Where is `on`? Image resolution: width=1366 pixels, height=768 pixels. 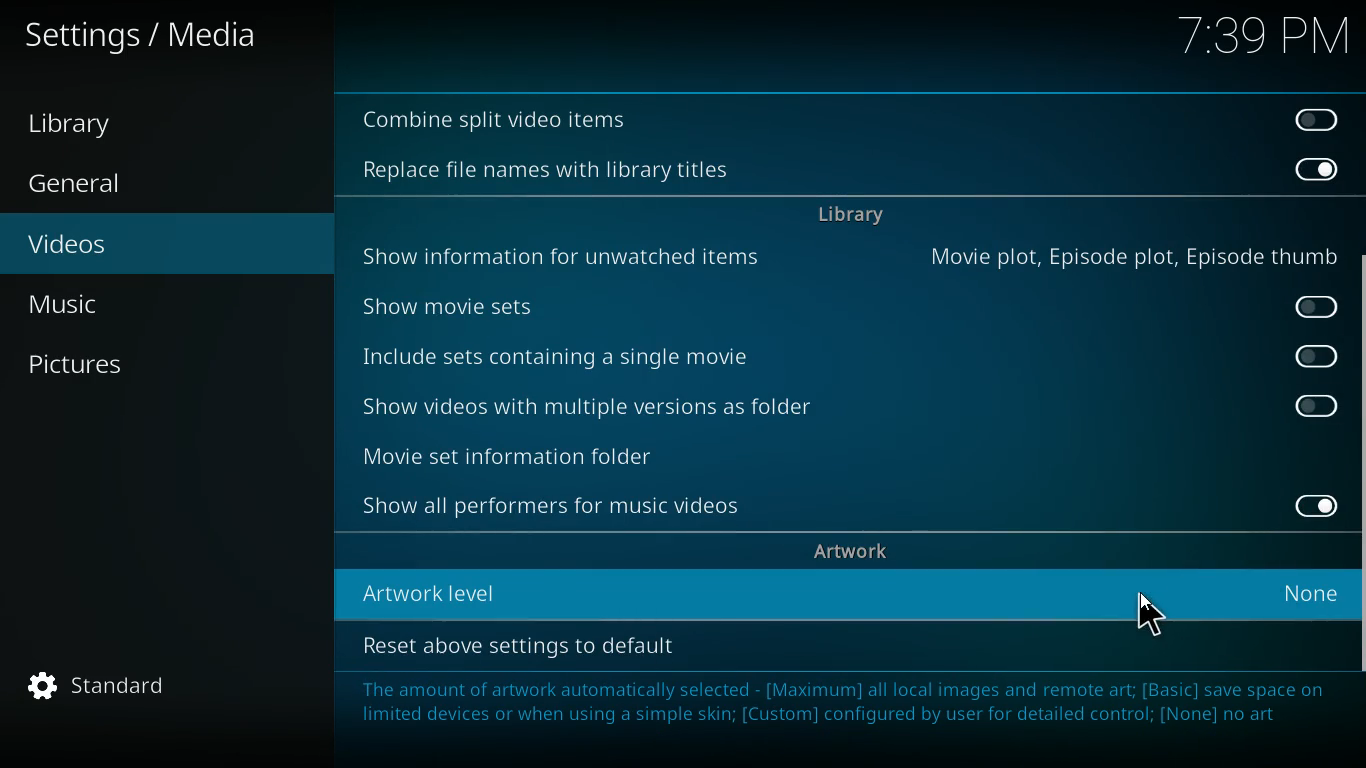
on is located at coordinates (1308, 505).